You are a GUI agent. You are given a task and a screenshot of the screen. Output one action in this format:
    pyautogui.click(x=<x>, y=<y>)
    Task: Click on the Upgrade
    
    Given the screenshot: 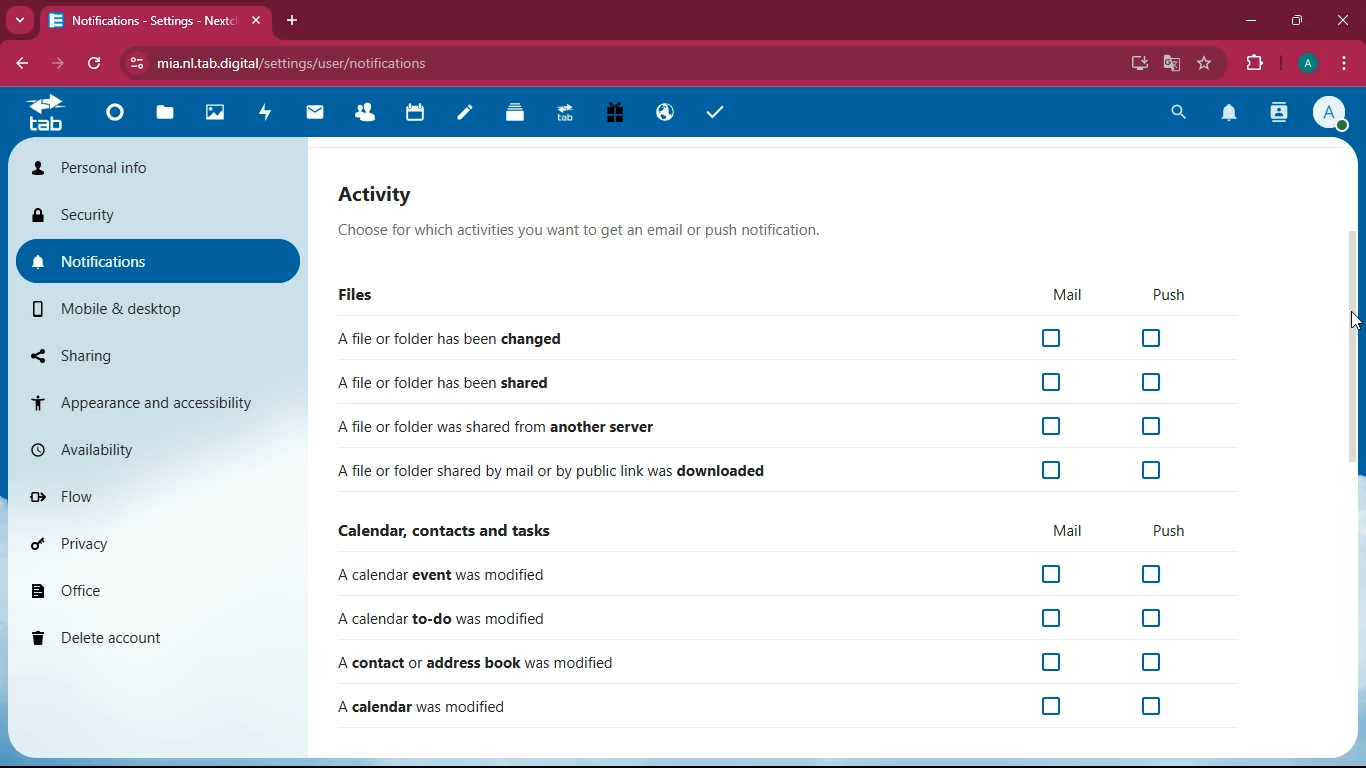 What is the action you would take?
    pyautogui.click(x=566, y=115)
    